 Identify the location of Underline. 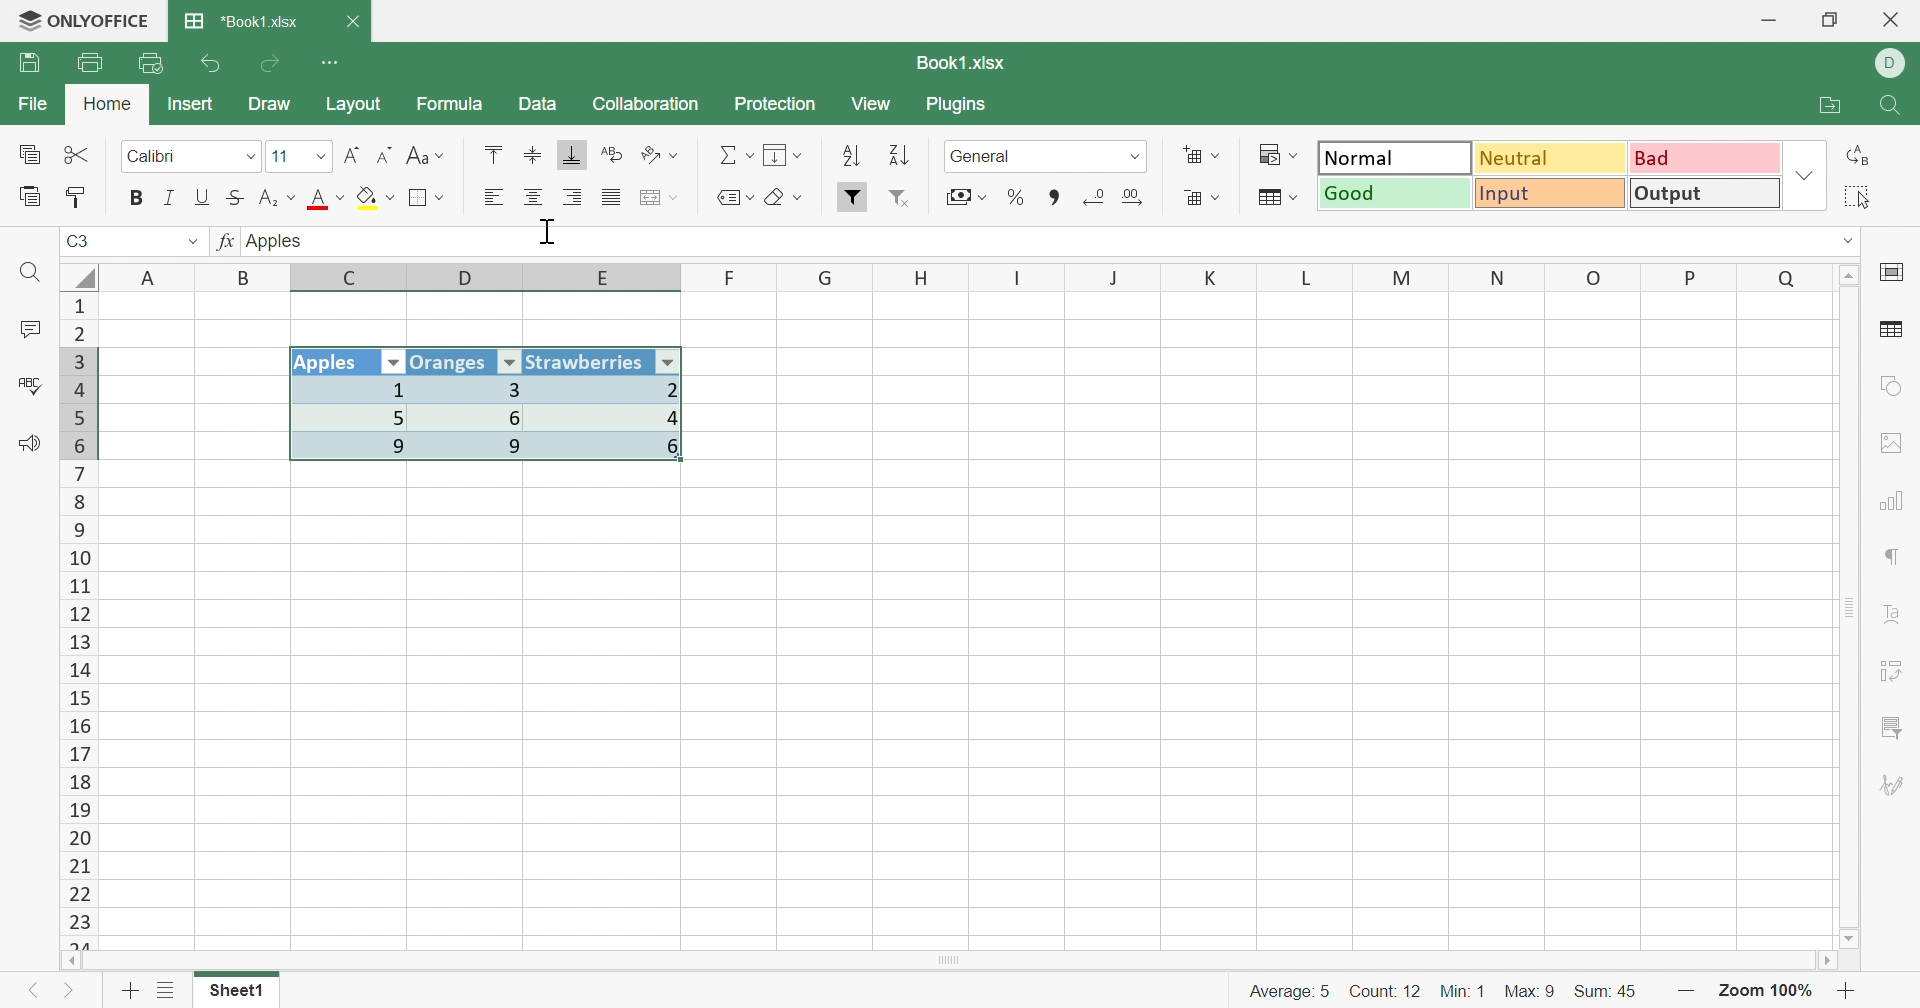
(203, 197).